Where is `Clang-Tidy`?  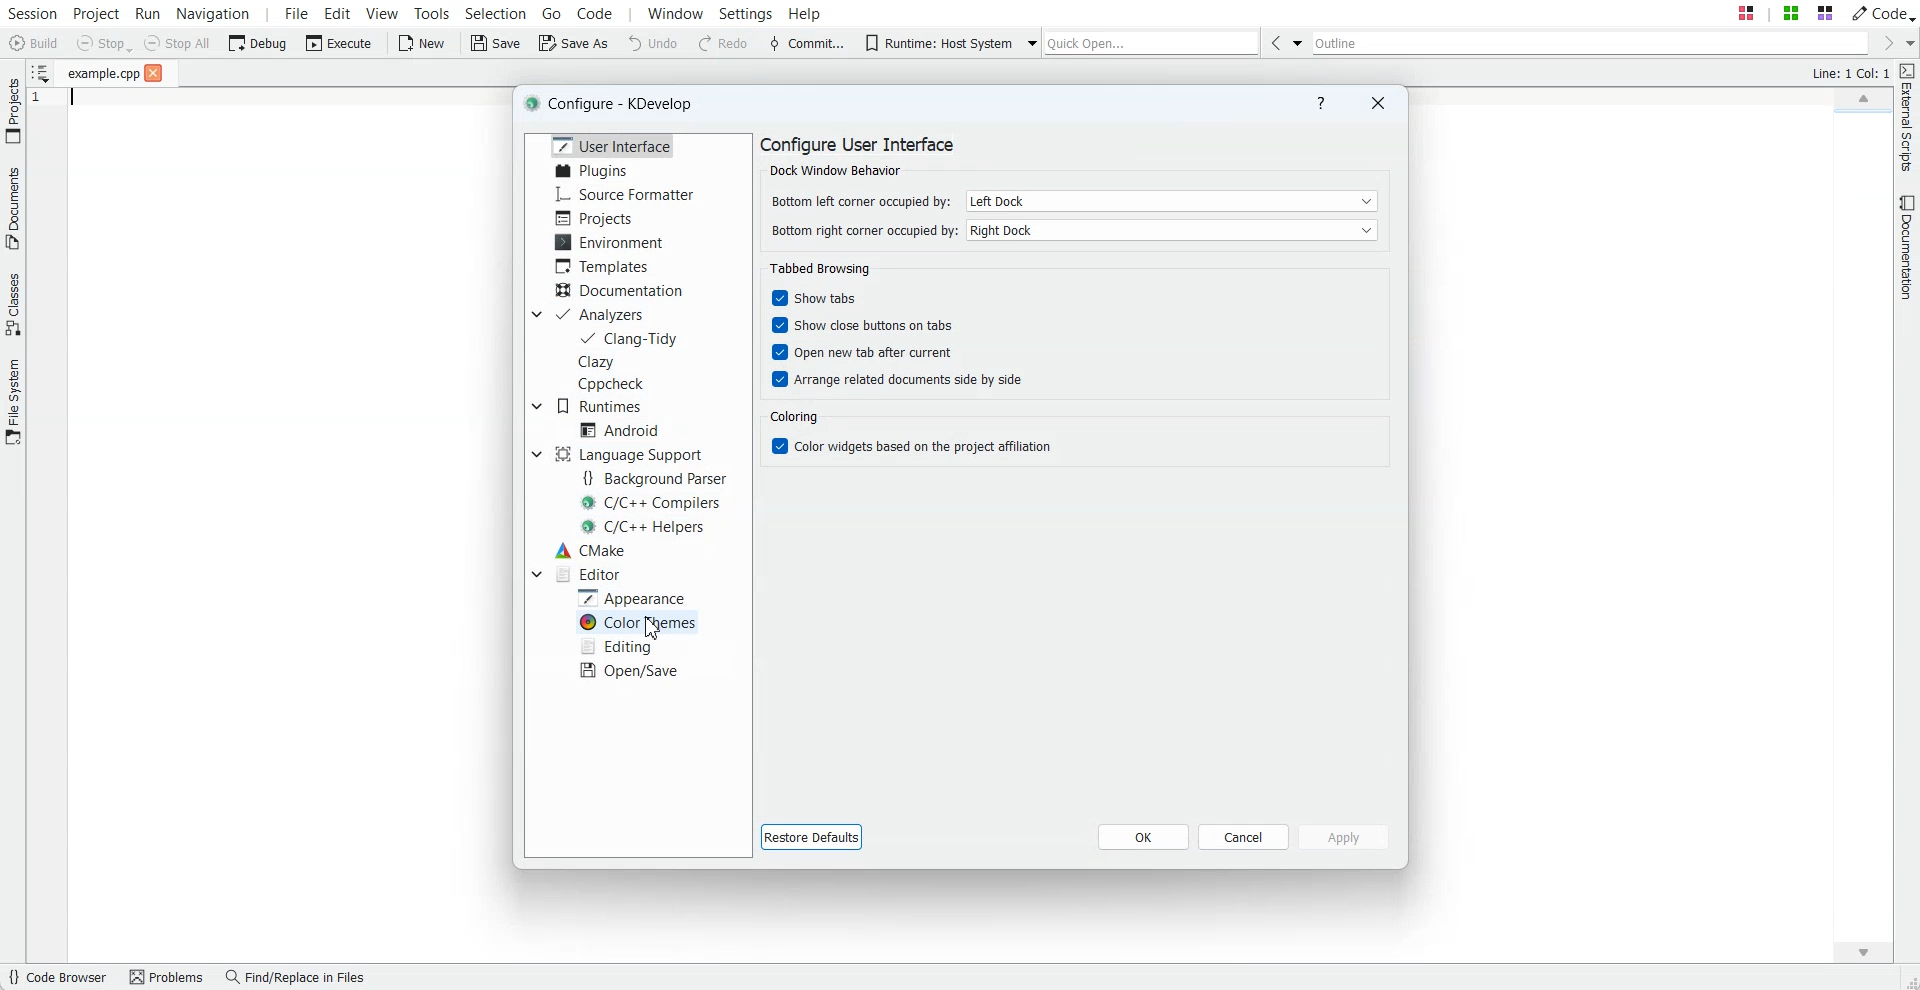
Clang-Tidy is located at coordinates (630, 338).